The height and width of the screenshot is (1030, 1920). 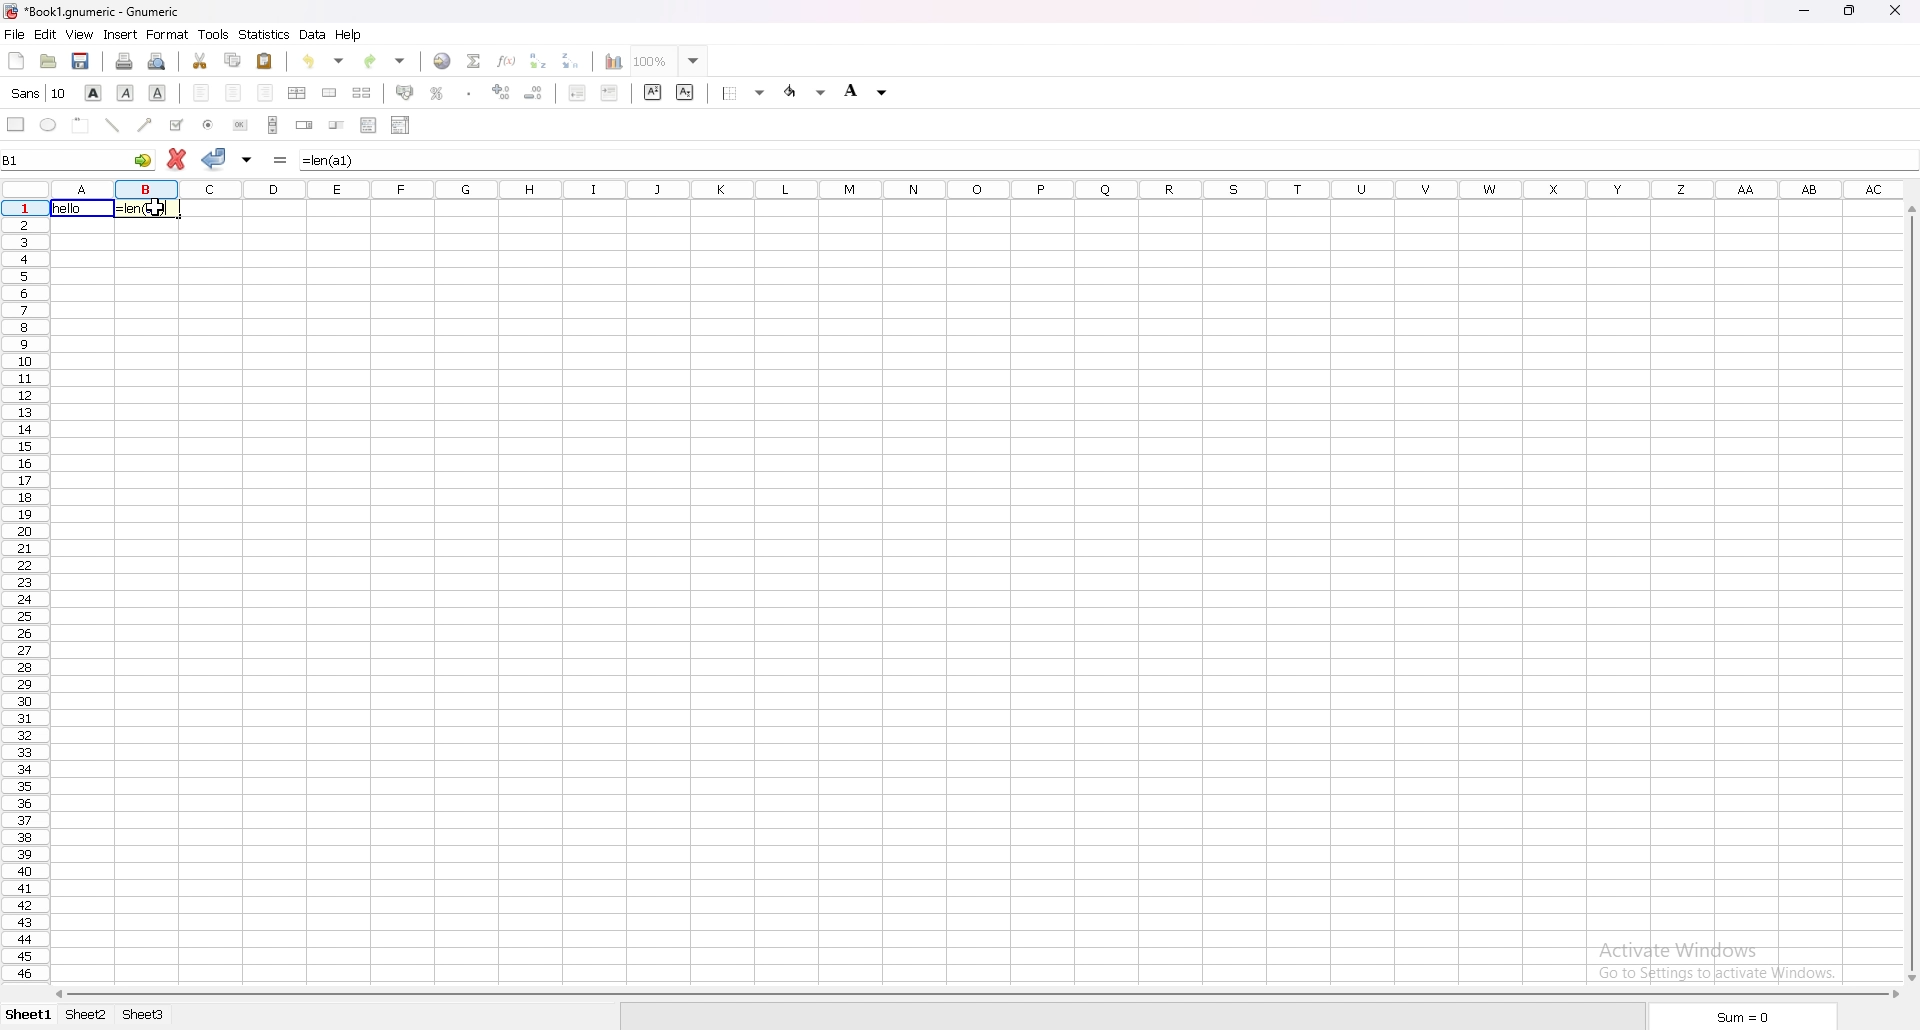 What do you see at coordinates (1742, 1017) in the screenshot?
I see `sum` at bounding box center [1742, 1017].